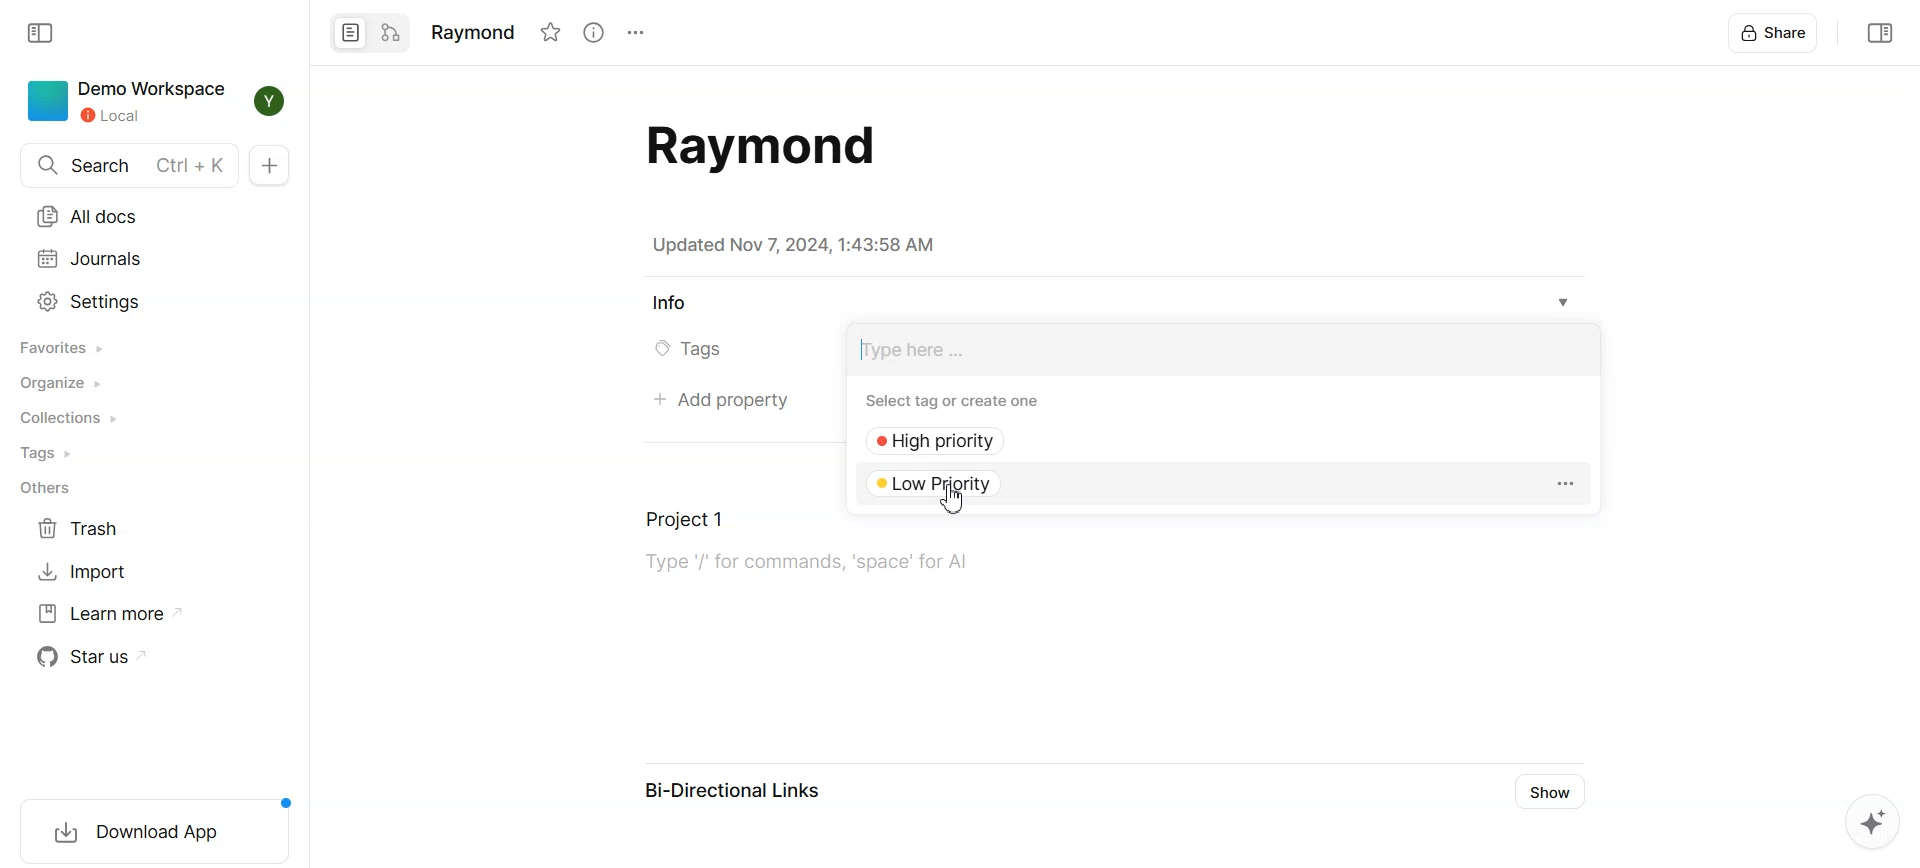 This screenshot has height=868, width=1920. What do you see at coordinates (669, 304) in the screenshot?
I see `Info` at bounding box center [669, 304].